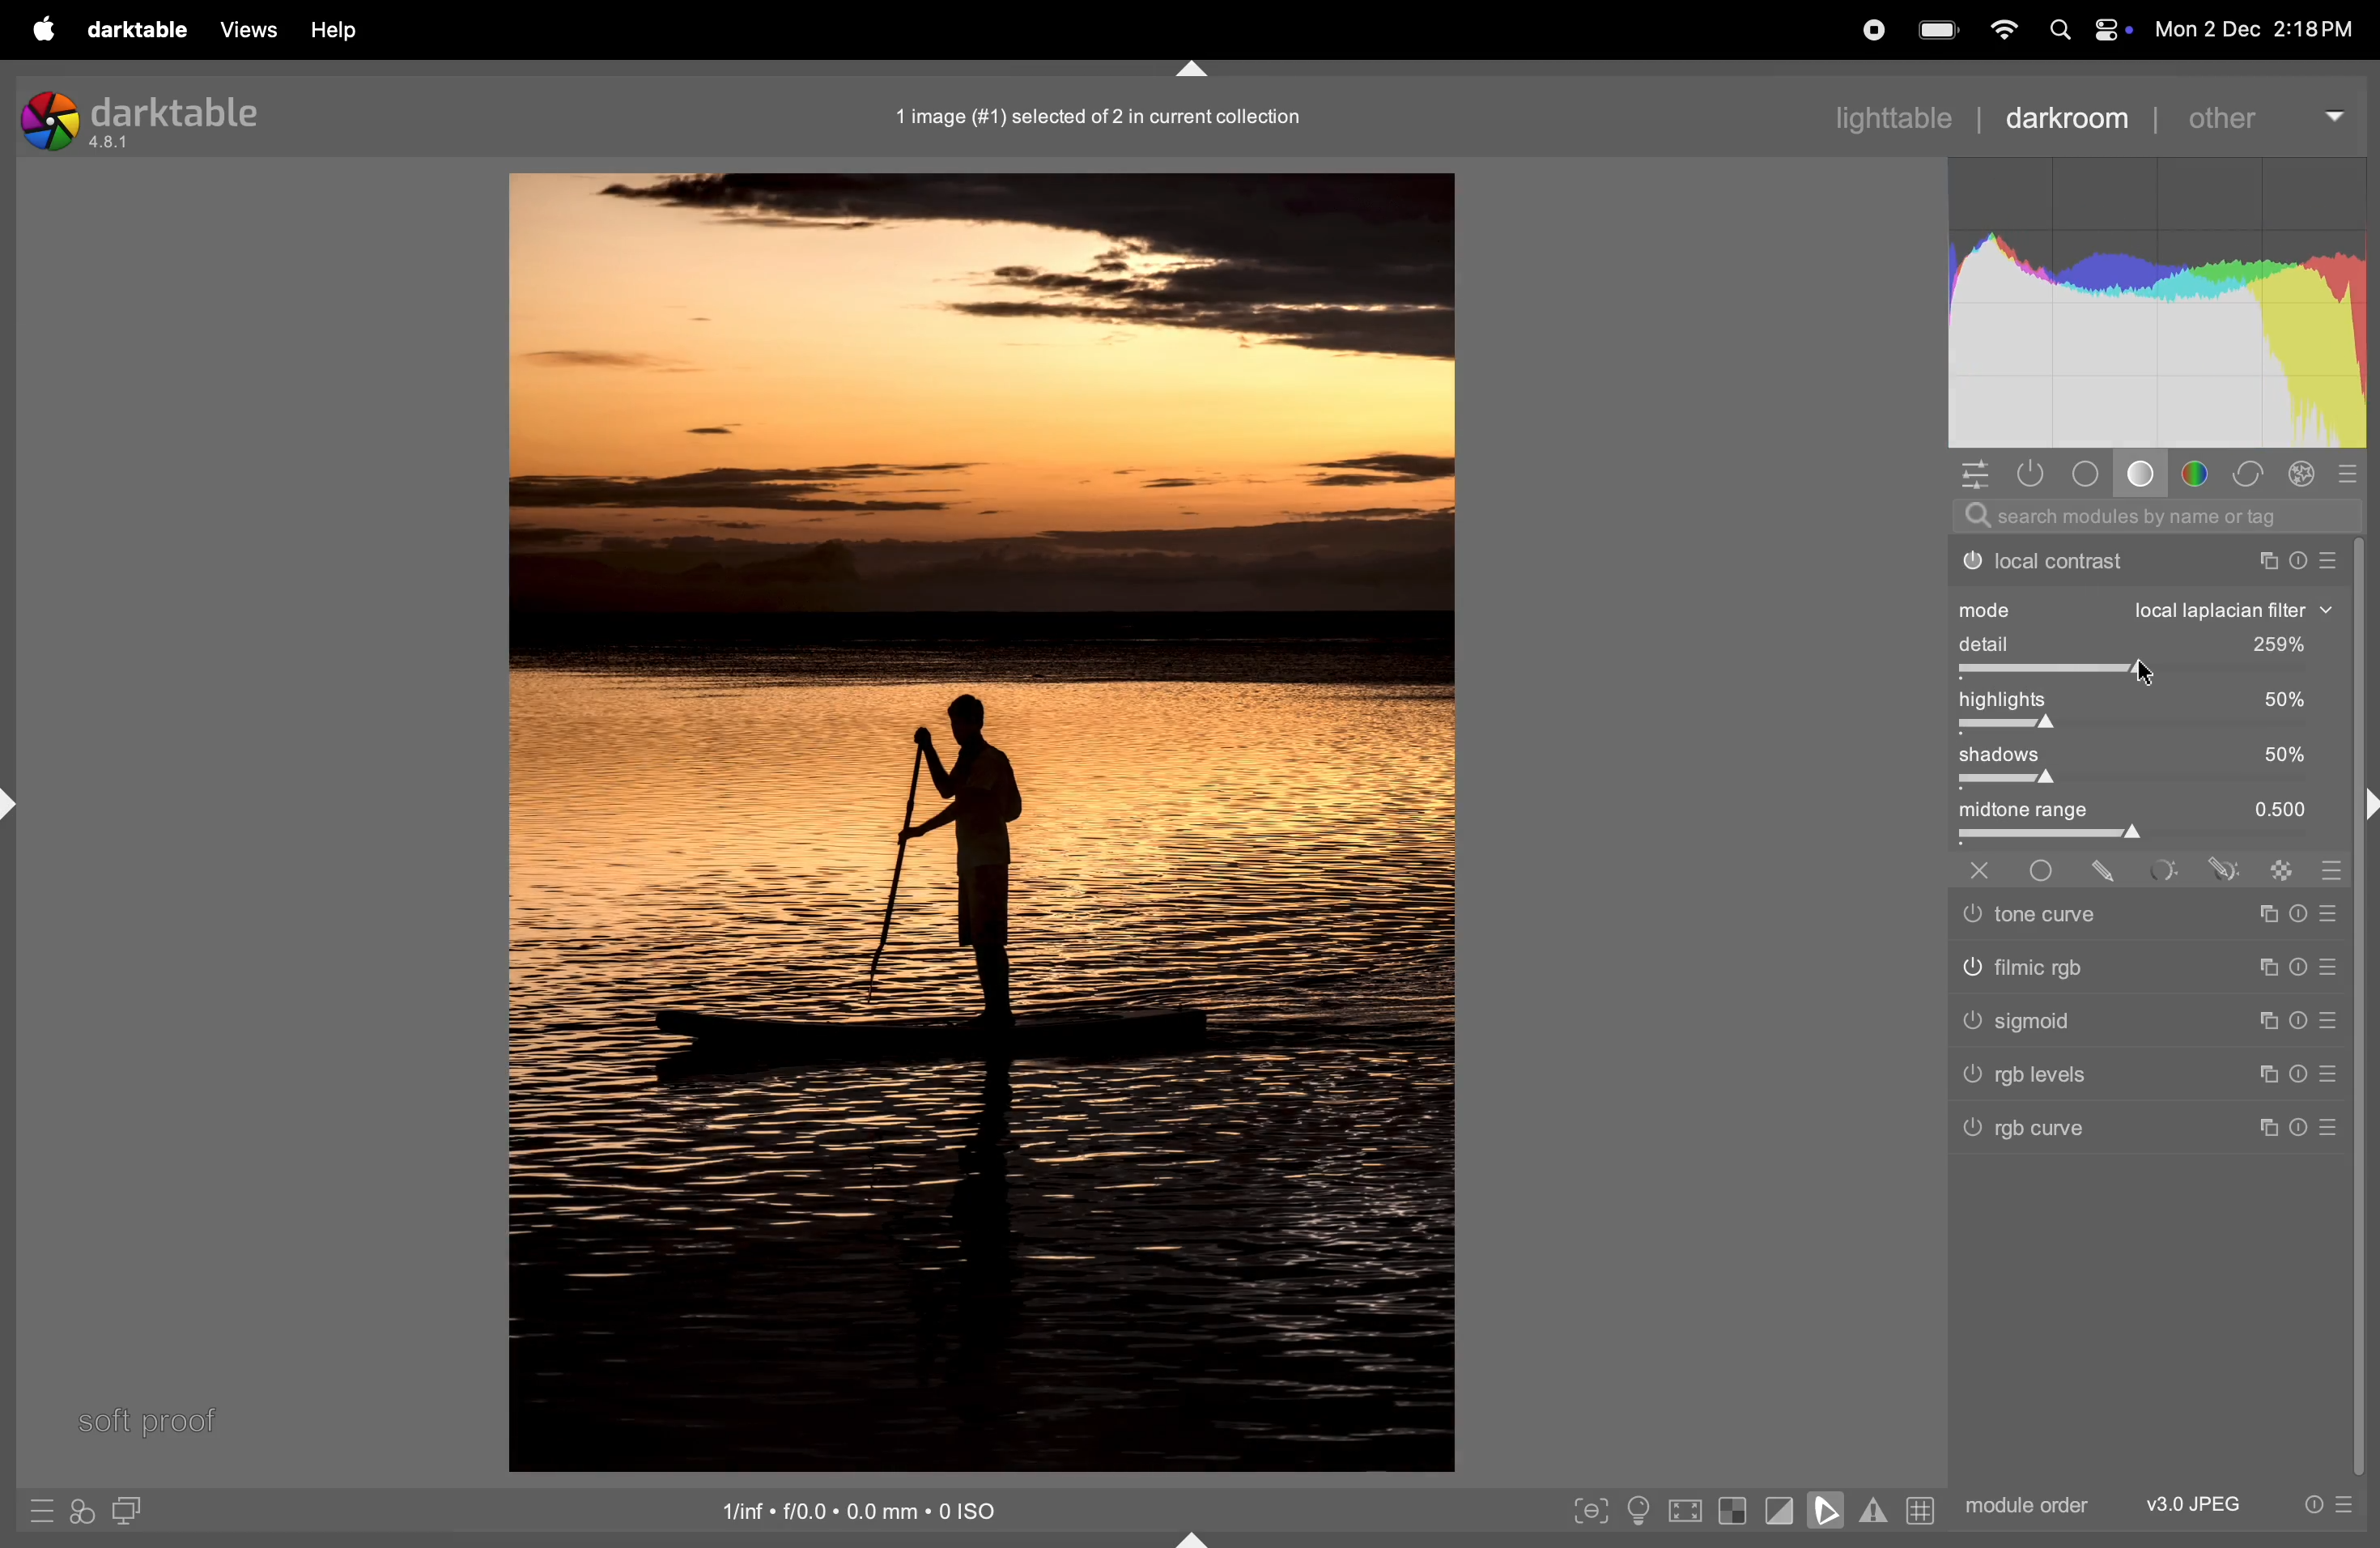  Describe the element at coordinates (2253, 474) in the screenshot. I see `correct` at that location.